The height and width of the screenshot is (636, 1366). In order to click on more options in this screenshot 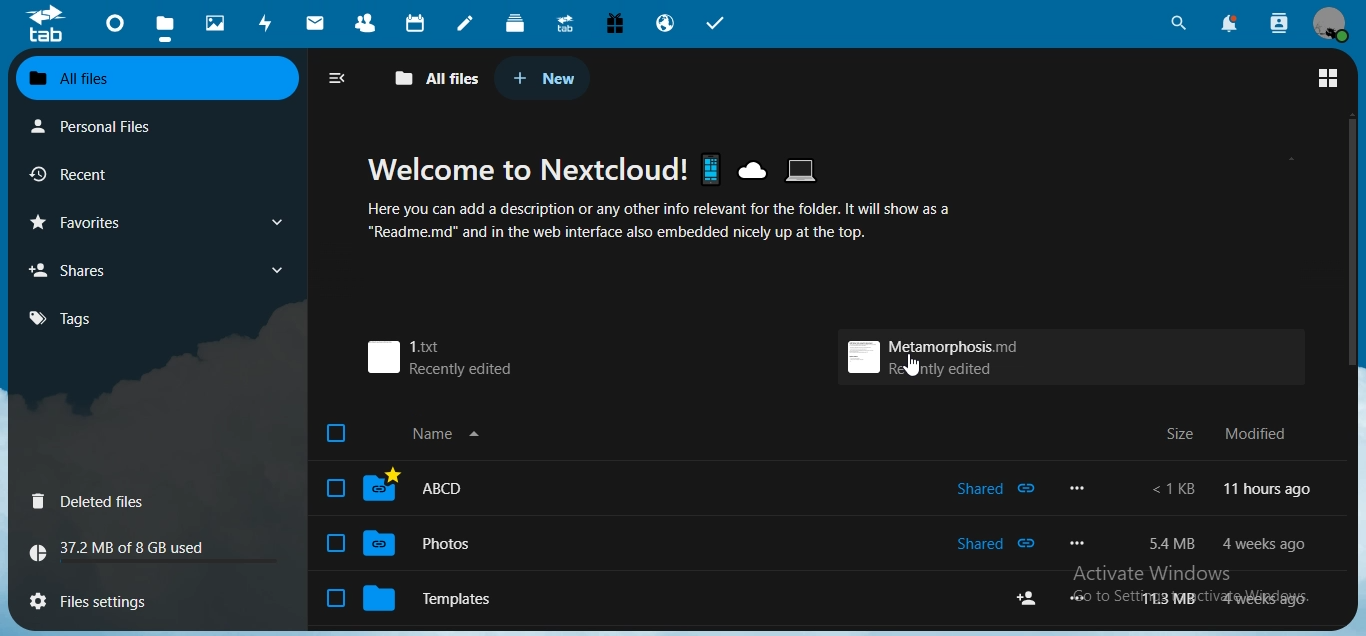, I will do `click(1080, 487)`.